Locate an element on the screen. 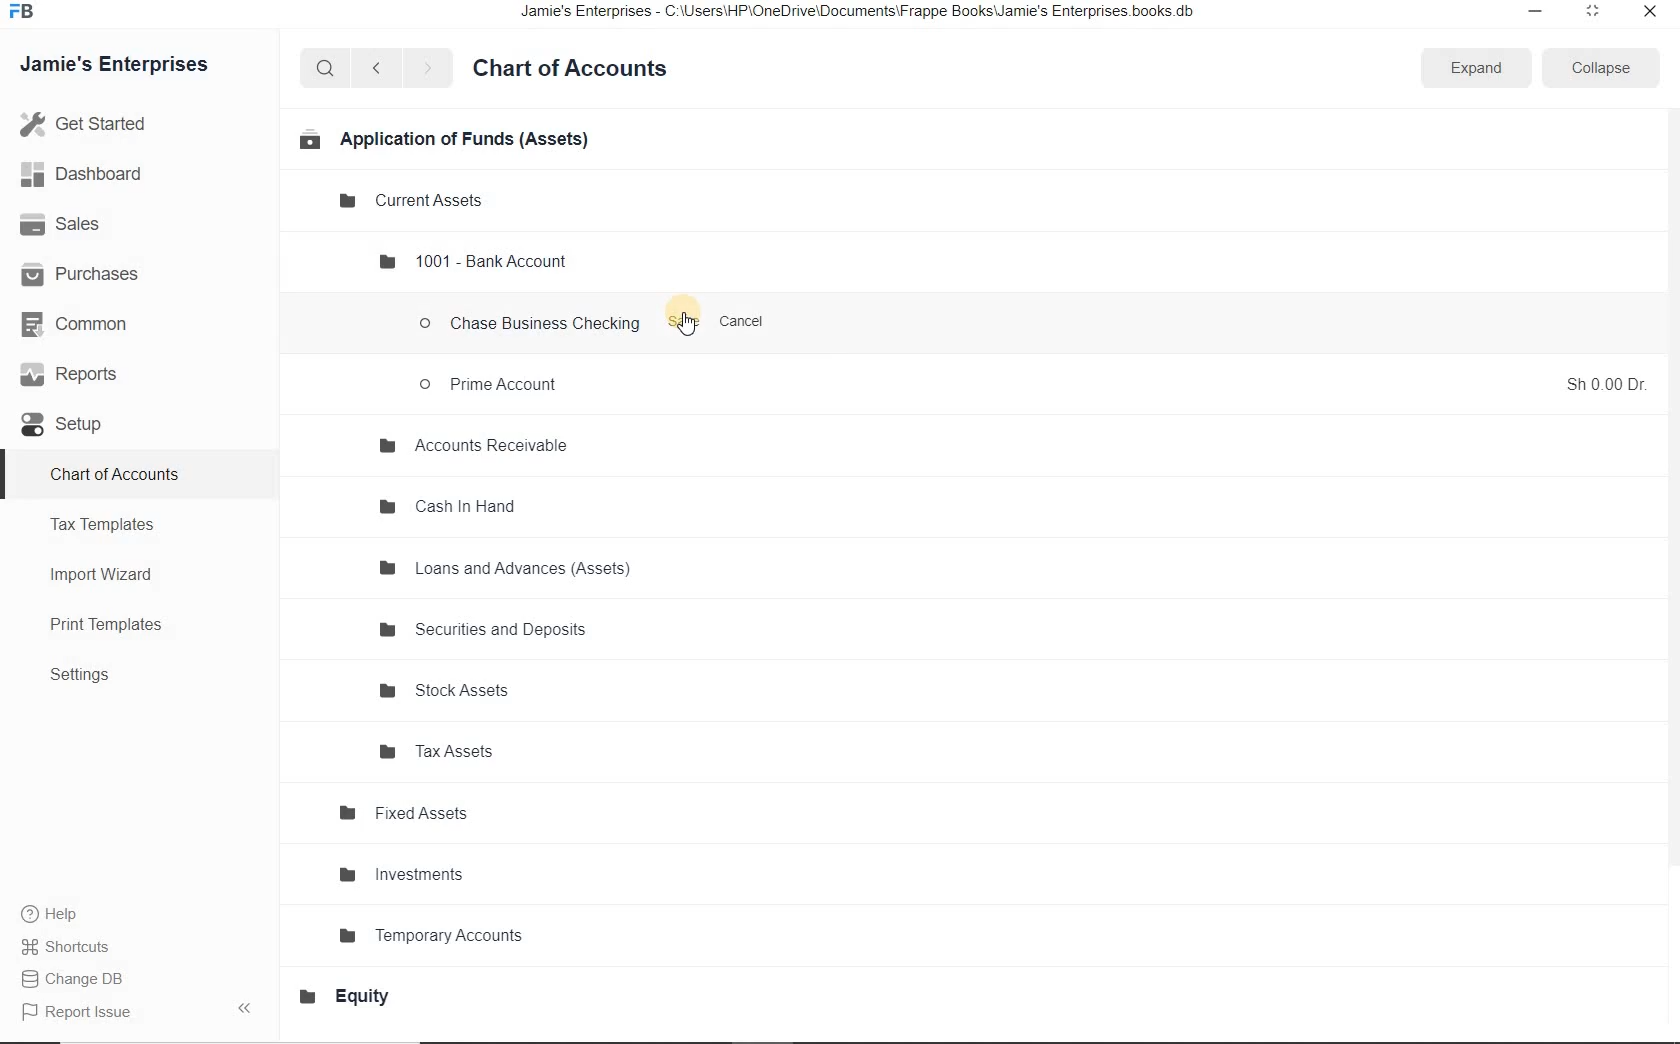 This screenshot has height=1044, width=1680. Cancel is located at coordinates (745, 323).